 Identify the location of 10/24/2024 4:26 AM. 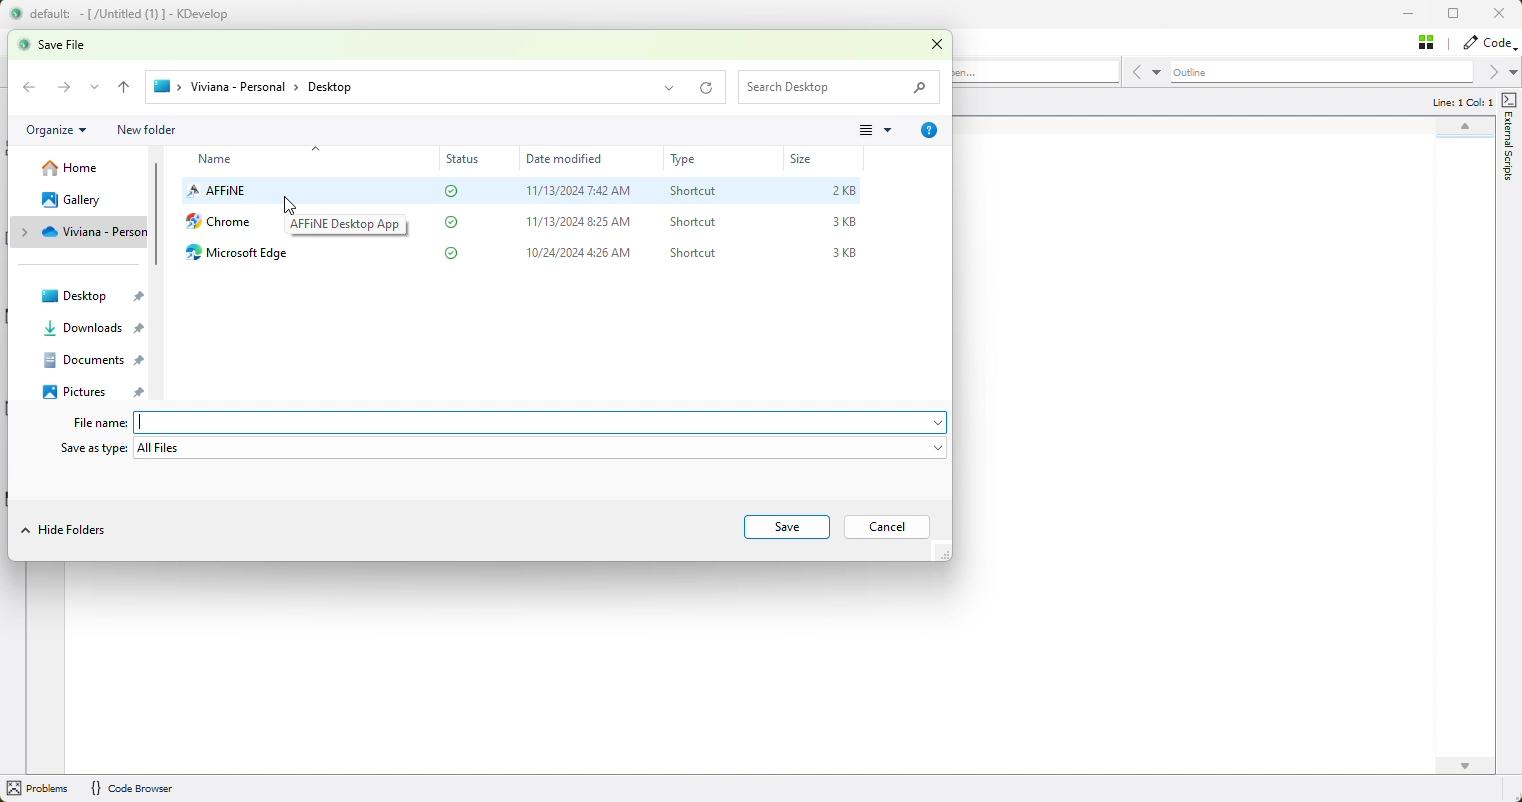
(583, 252).